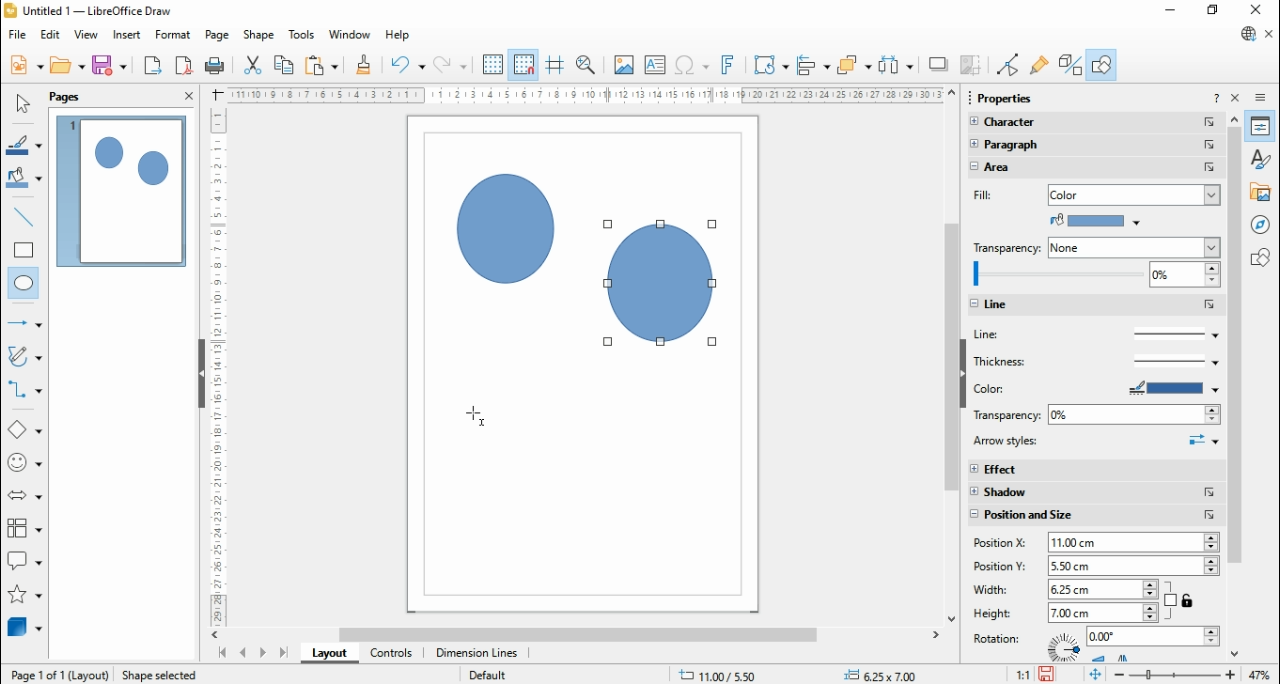 This screenshot has height=684, width=1280. I want to click on constrain proportions, so click(1180, 599).